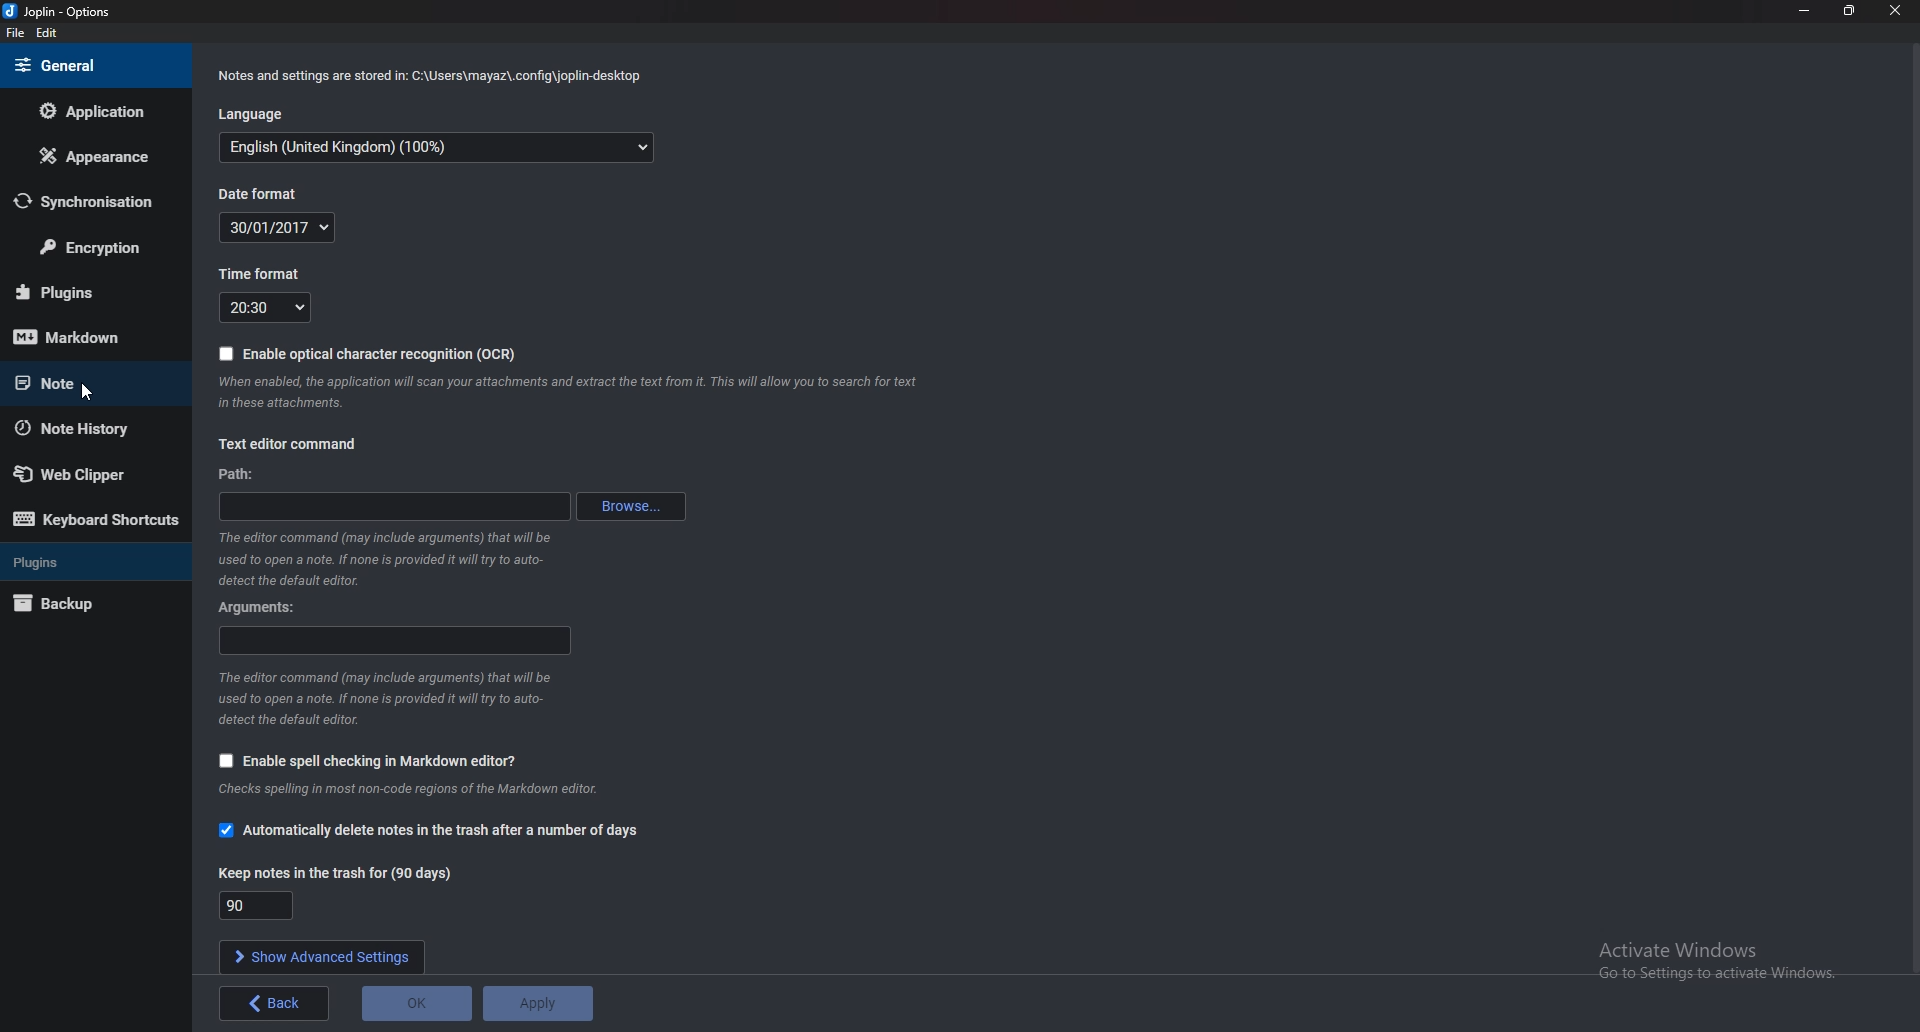  What do you see at coordinates (254, 609) in the screenshot?
I see `arguments` at bounding box center [254, 609].